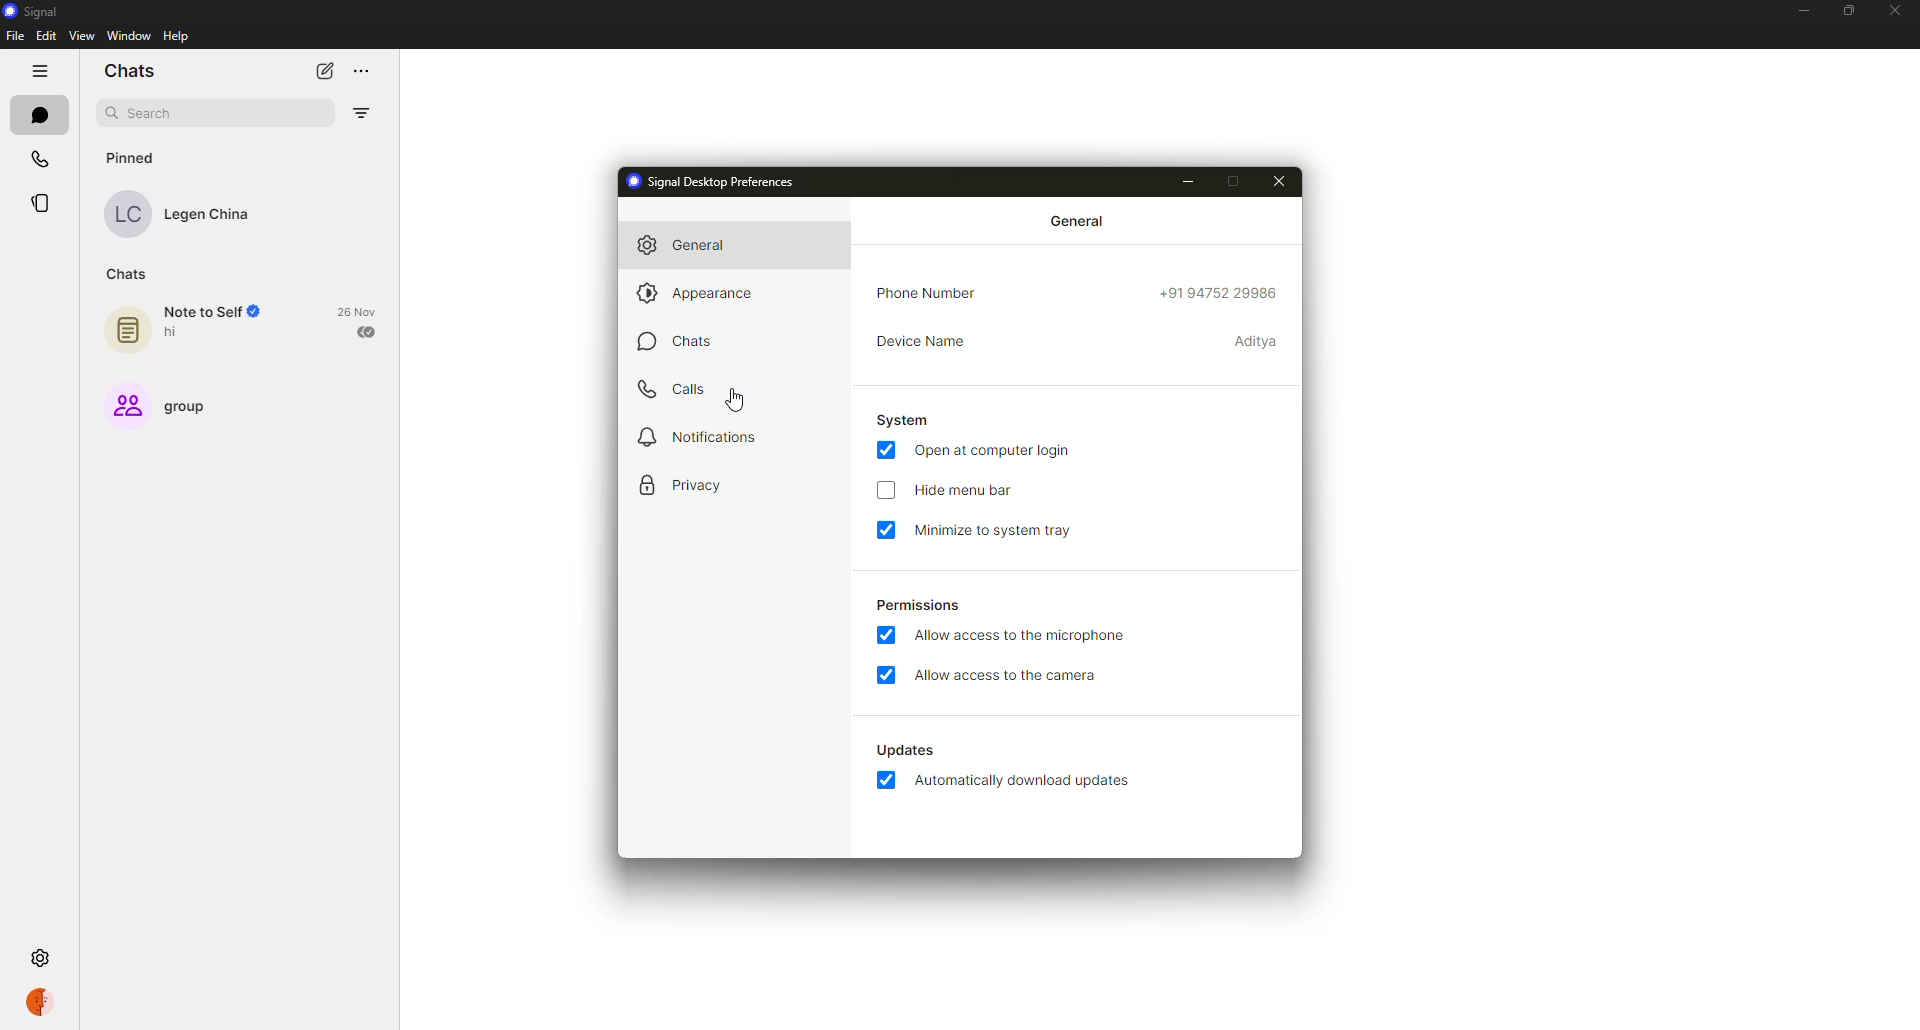 This screenshot has height=1030, width=1920. I want to click on maximize, so click(1842, 12).